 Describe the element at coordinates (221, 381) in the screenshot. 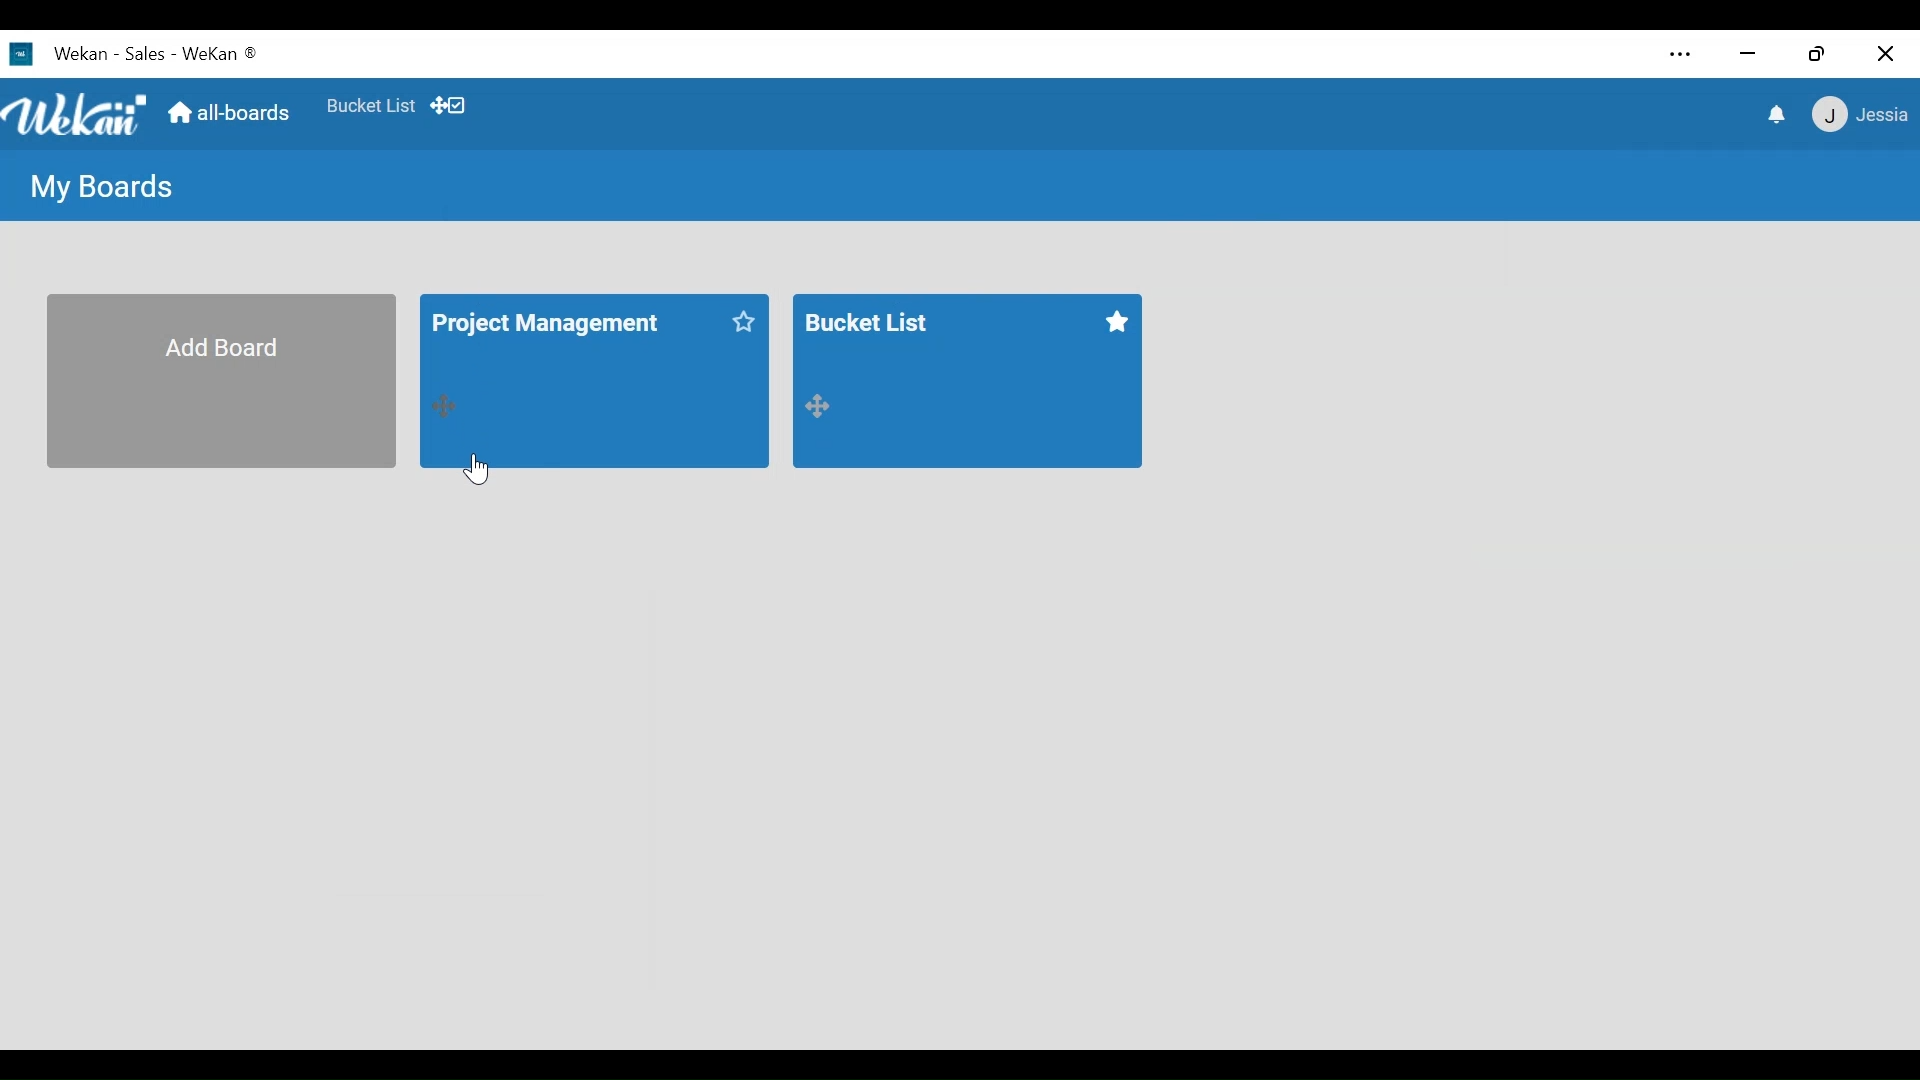

I see `Add Board` at that location.